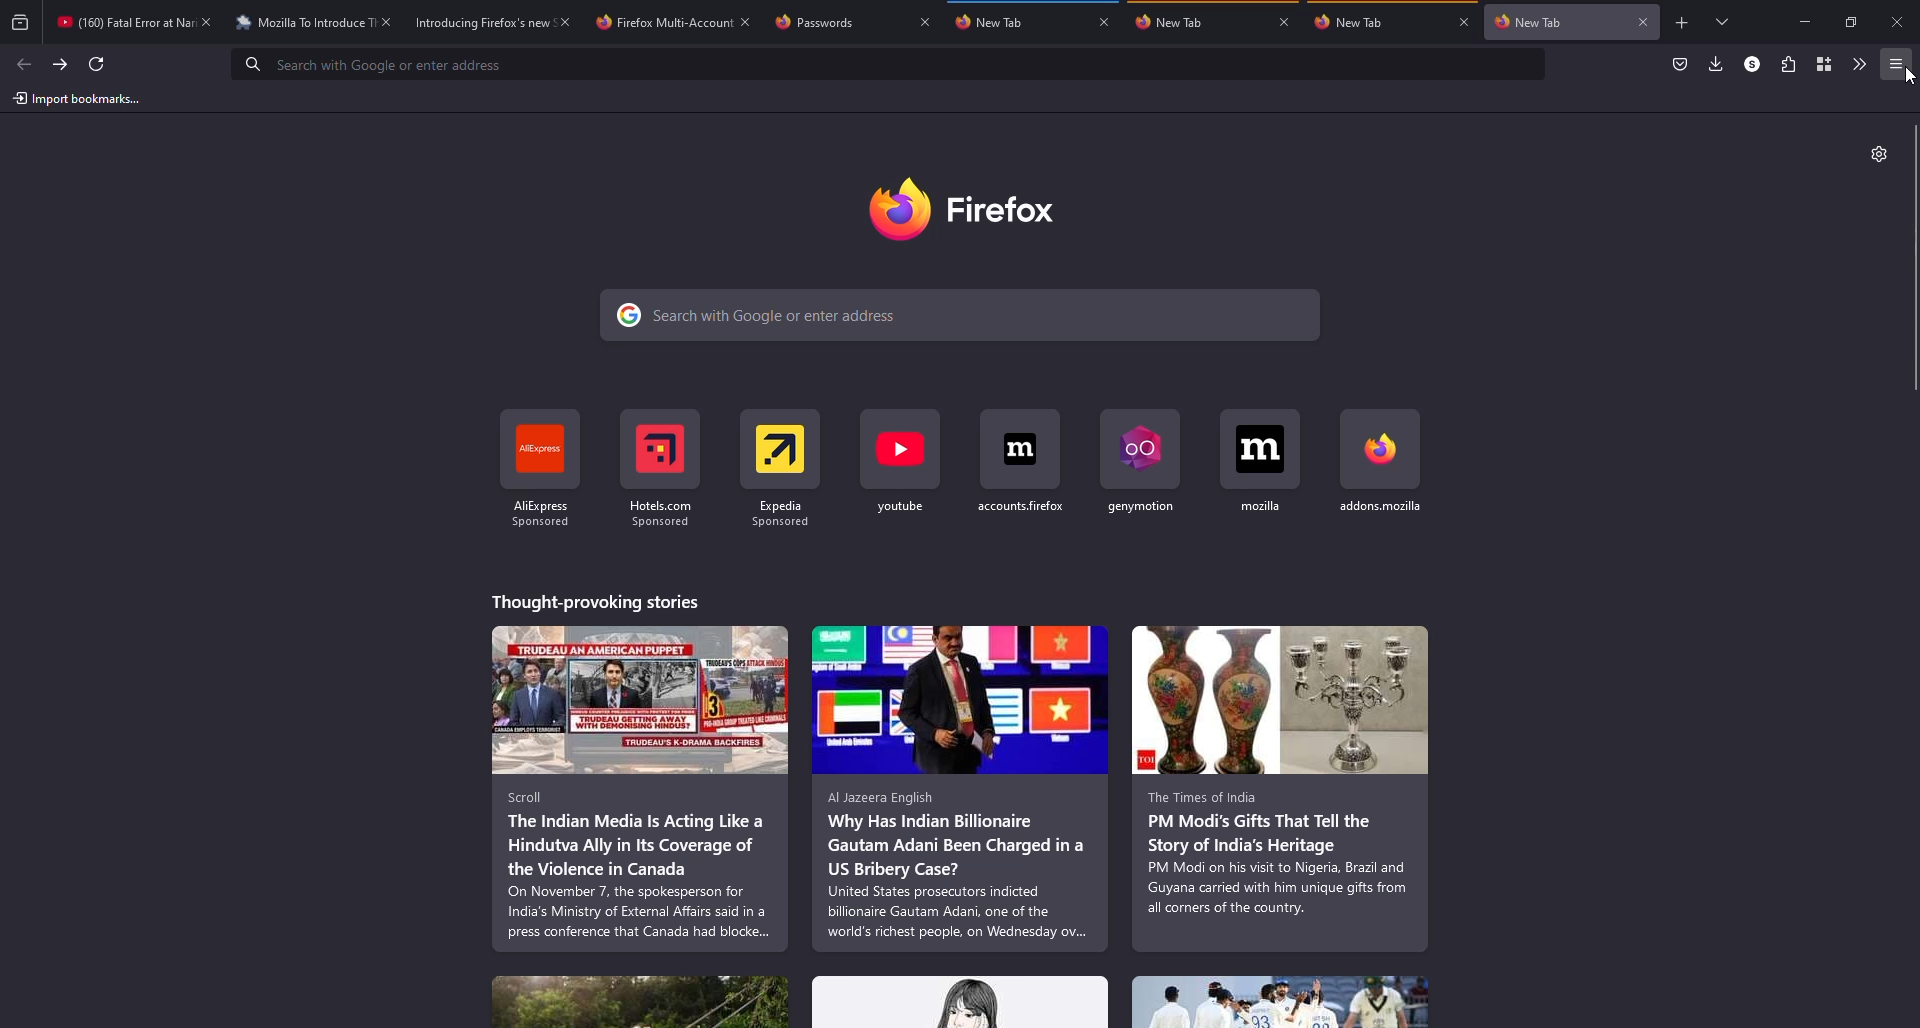 This screenshot has width=1920, height=1028. What do you see at coordinates (122, 21) in the screenshot?
I see `tab` at bounding box center [122, 21].